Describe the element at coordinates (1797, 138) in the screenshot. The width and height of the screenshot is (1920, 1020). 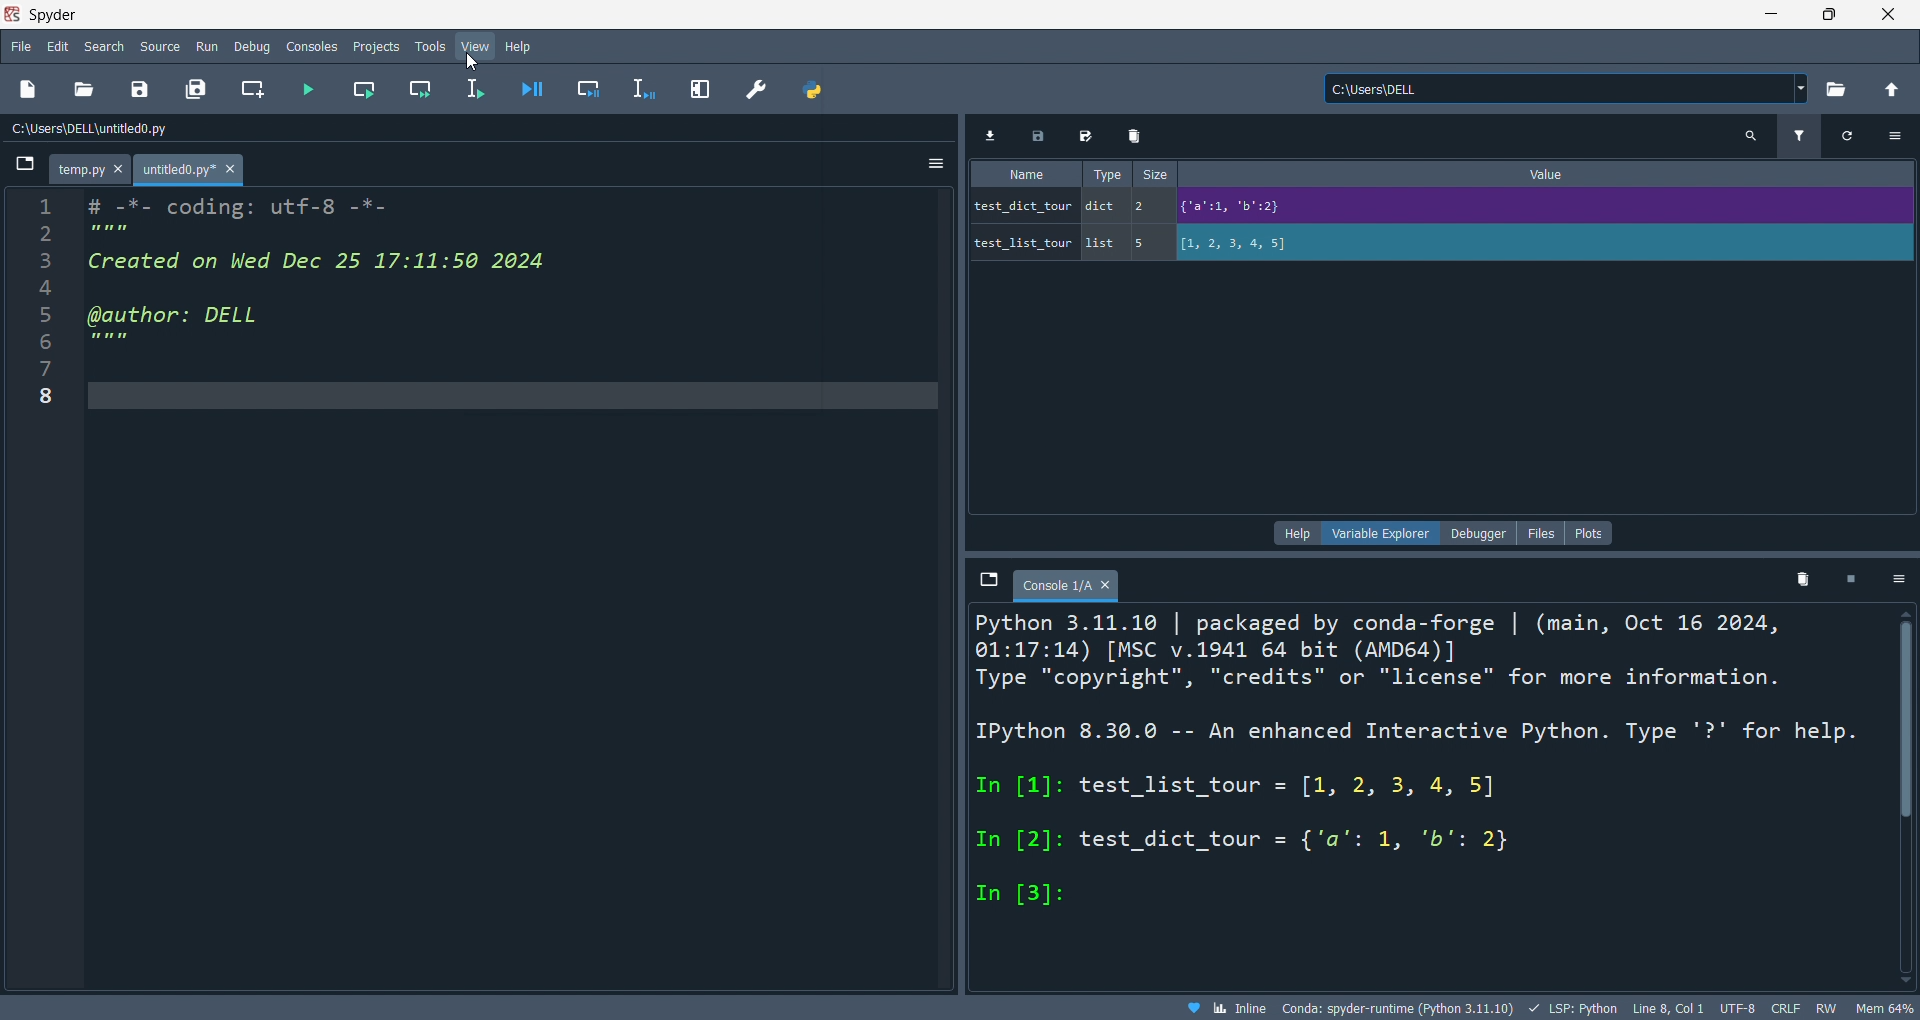
I see `filter` at that location.